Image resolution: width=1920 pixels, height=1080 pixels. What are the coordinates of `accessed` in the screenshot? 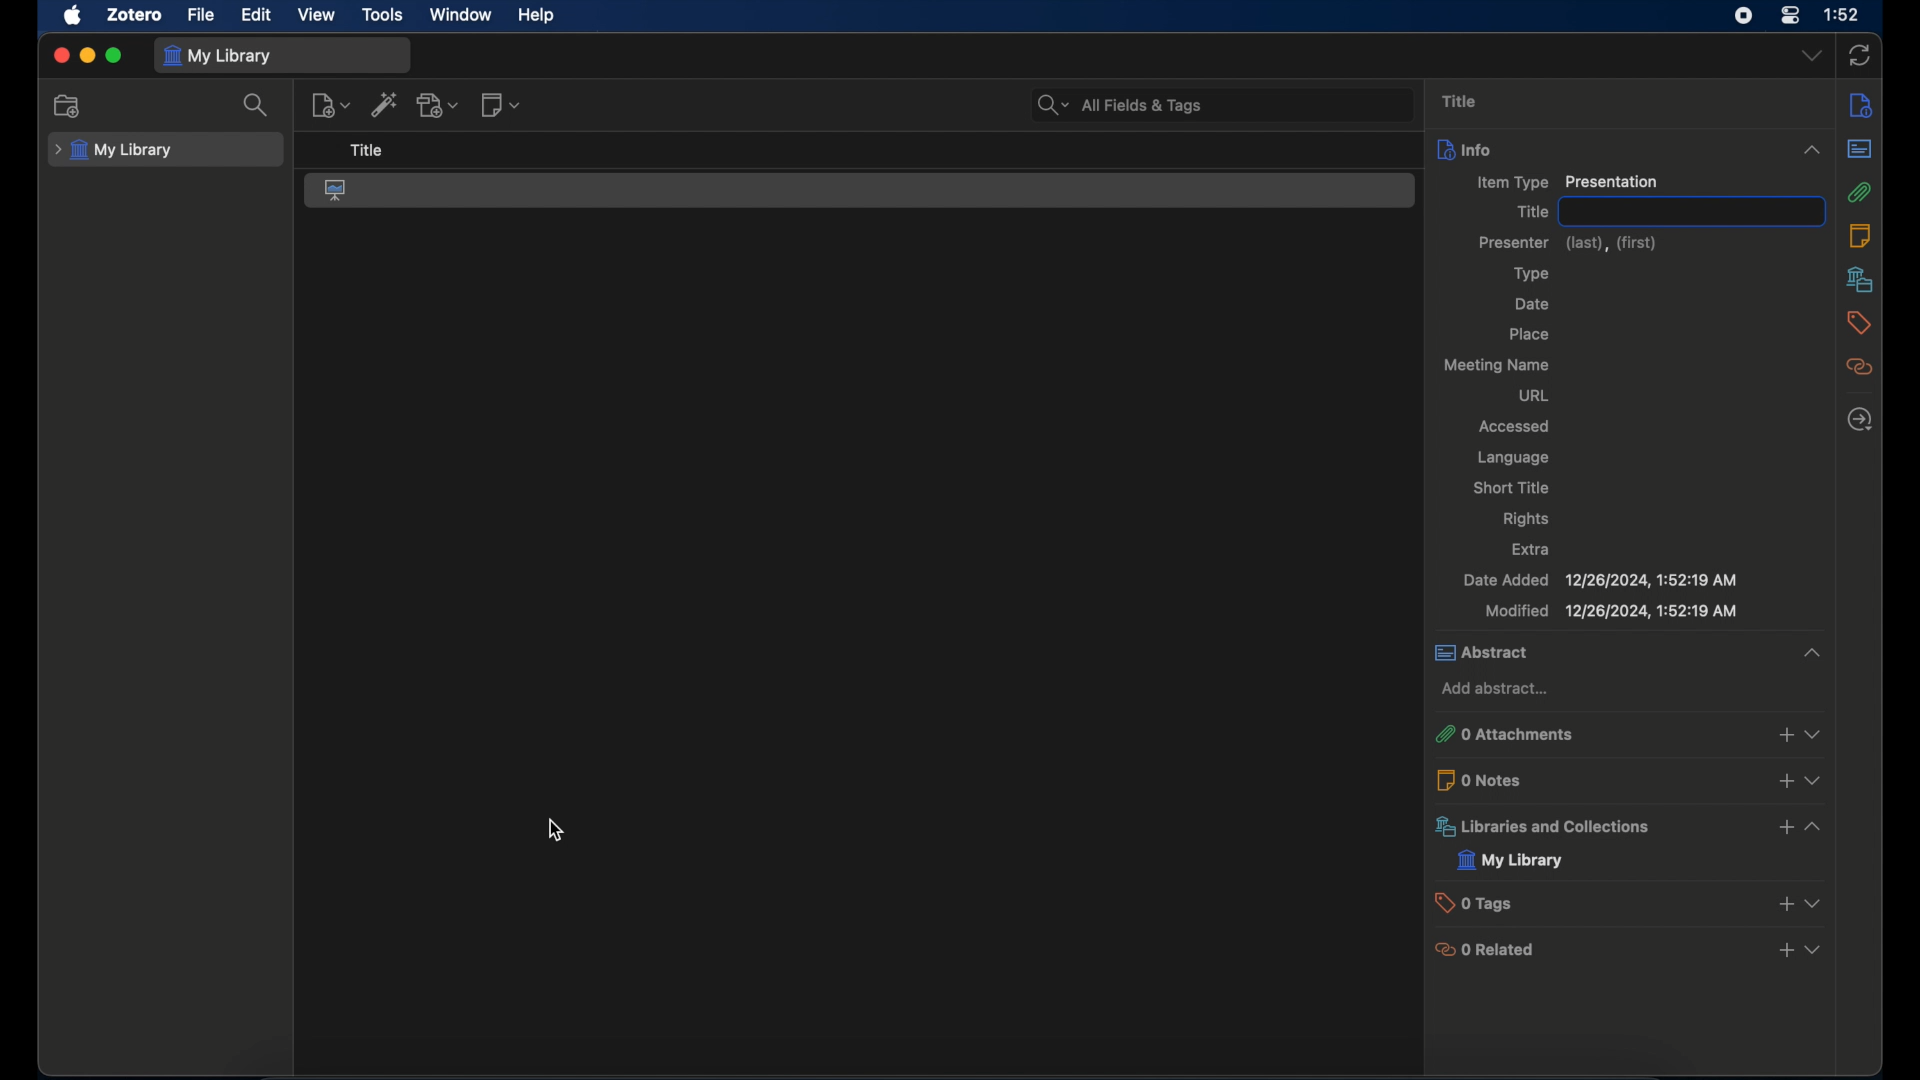 It's located at (1517, 425).